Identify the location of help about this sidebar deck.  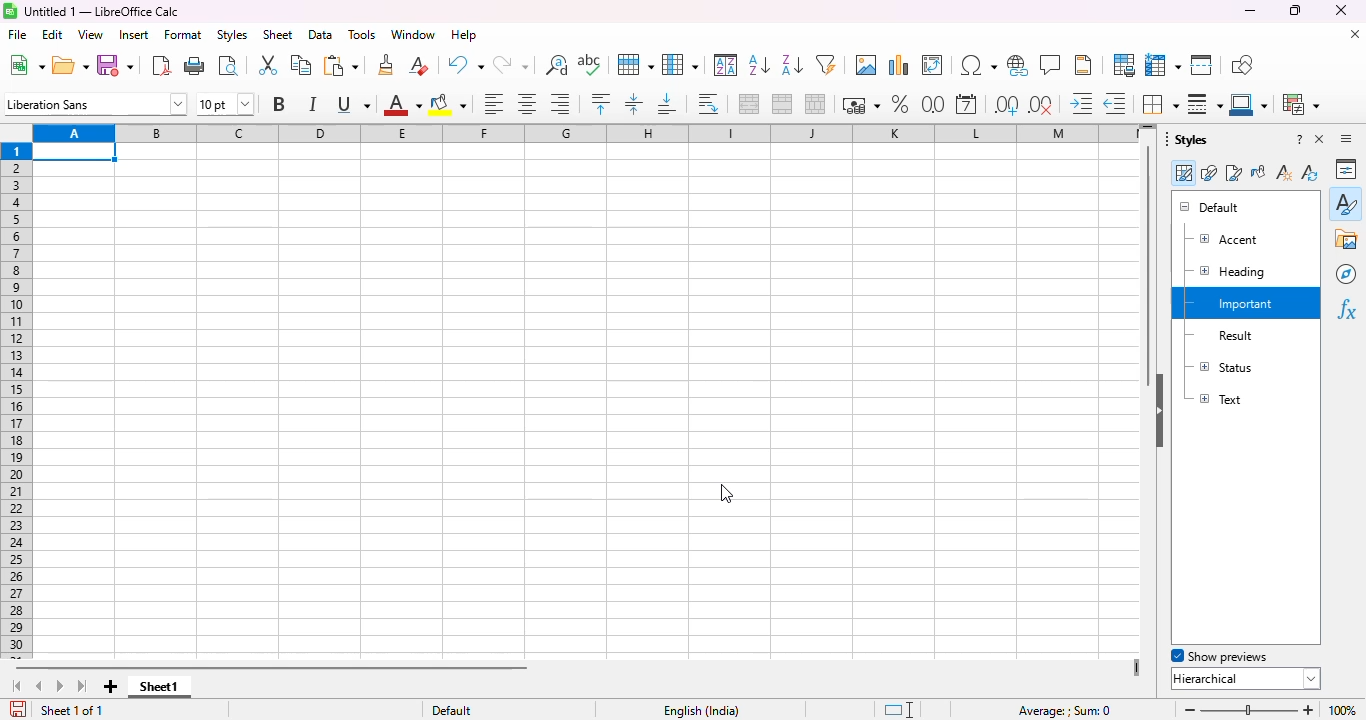
(1299, 138).